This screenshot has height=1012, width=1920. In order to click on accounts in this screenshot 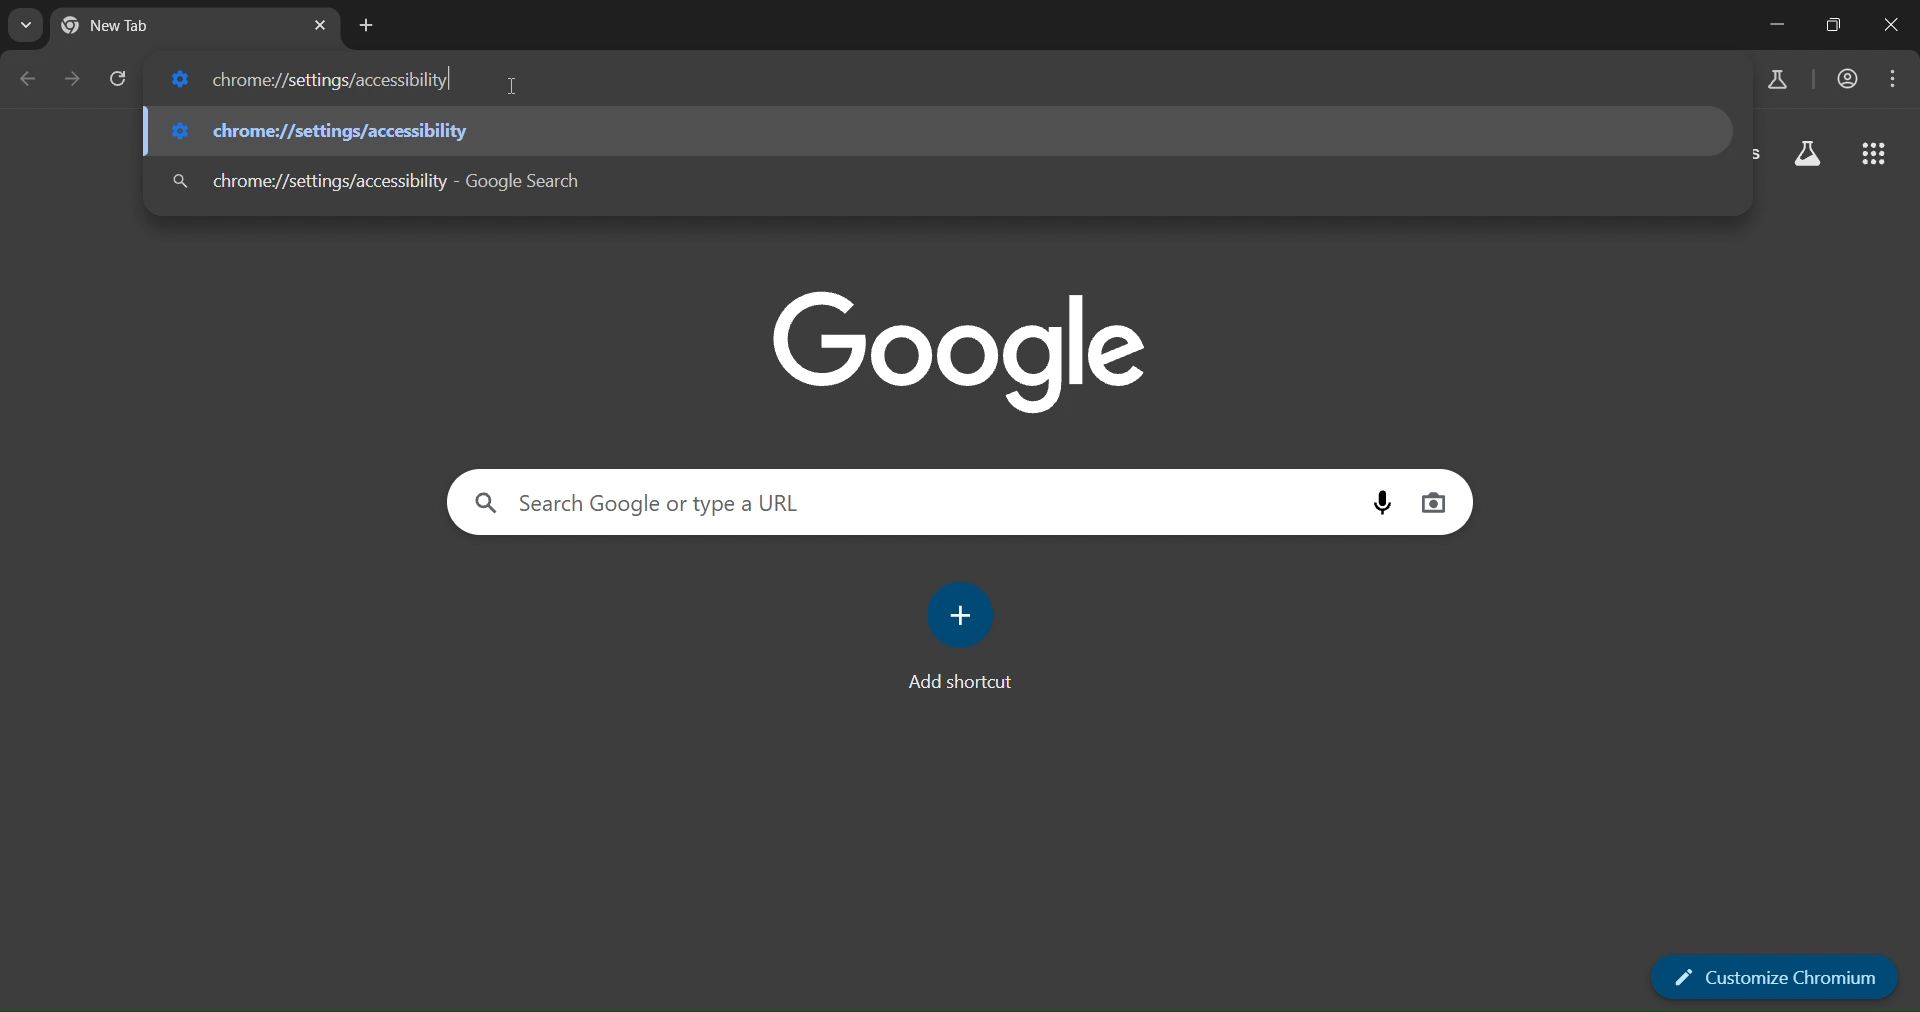, I will do `click(1848, 79)`.